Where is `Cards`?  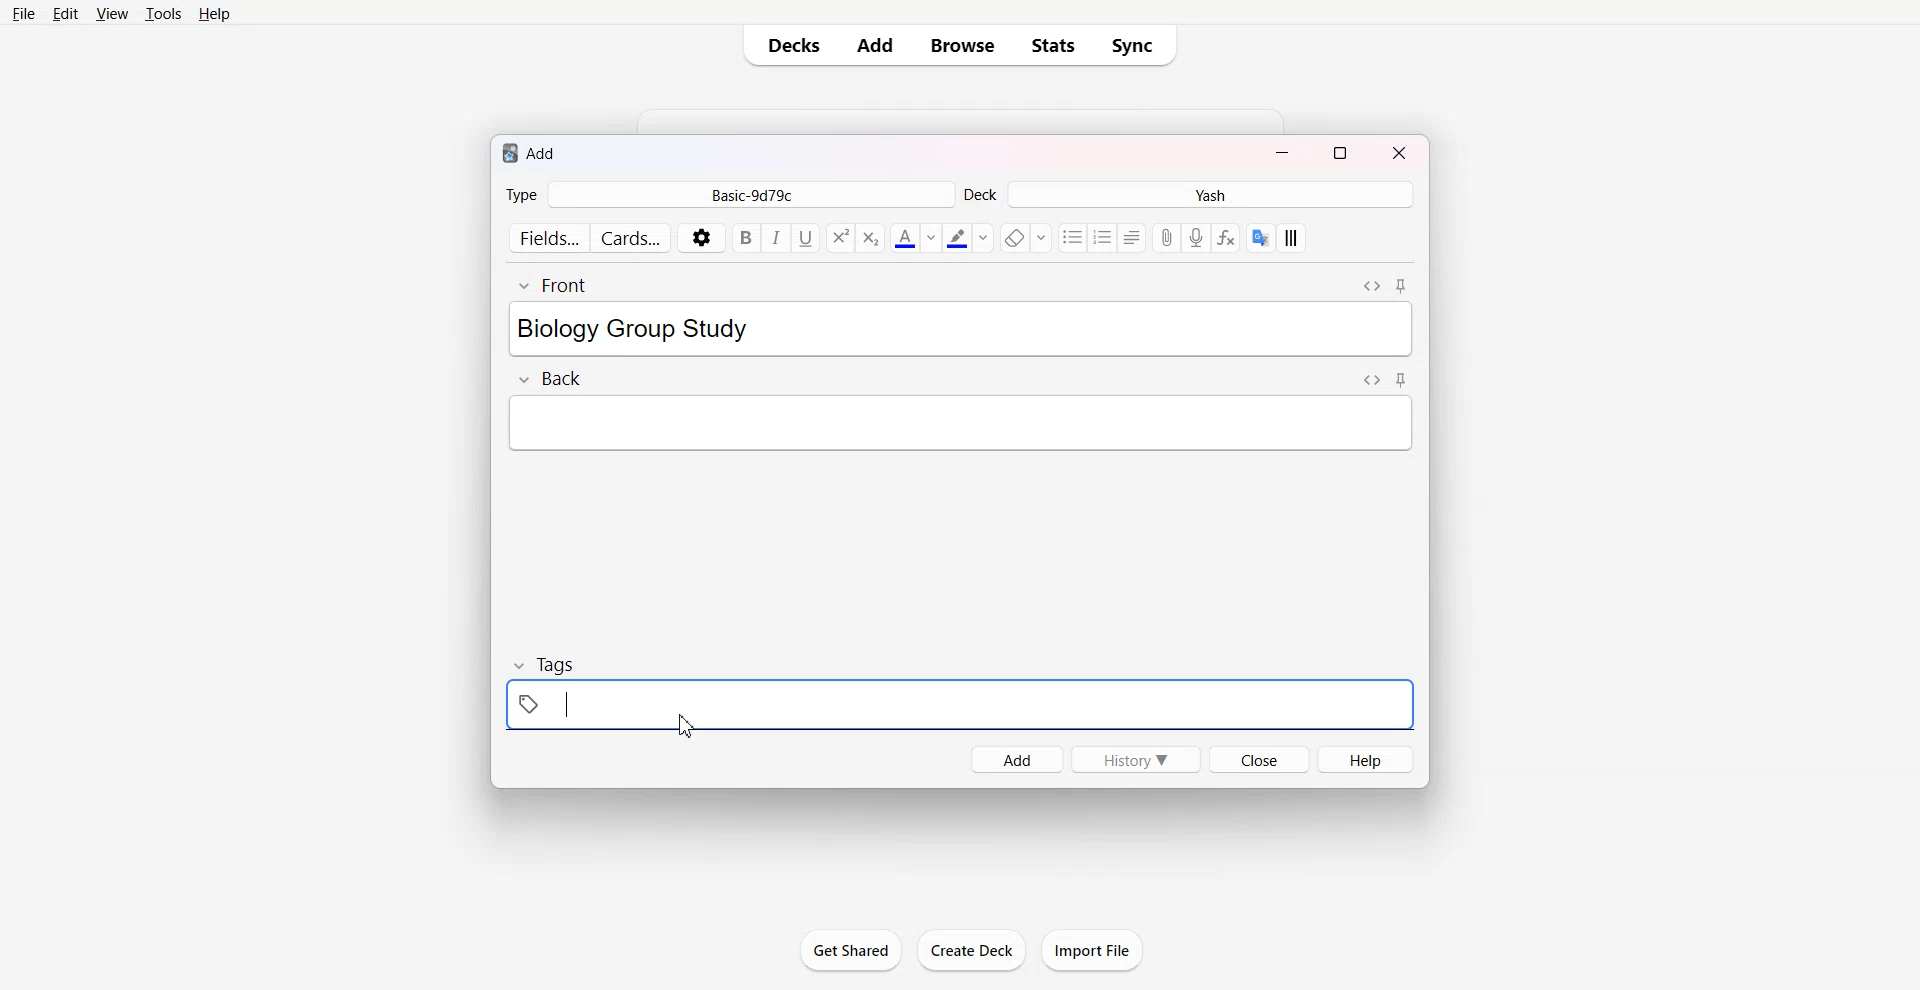
Cards is located at coordinates (632, 236).